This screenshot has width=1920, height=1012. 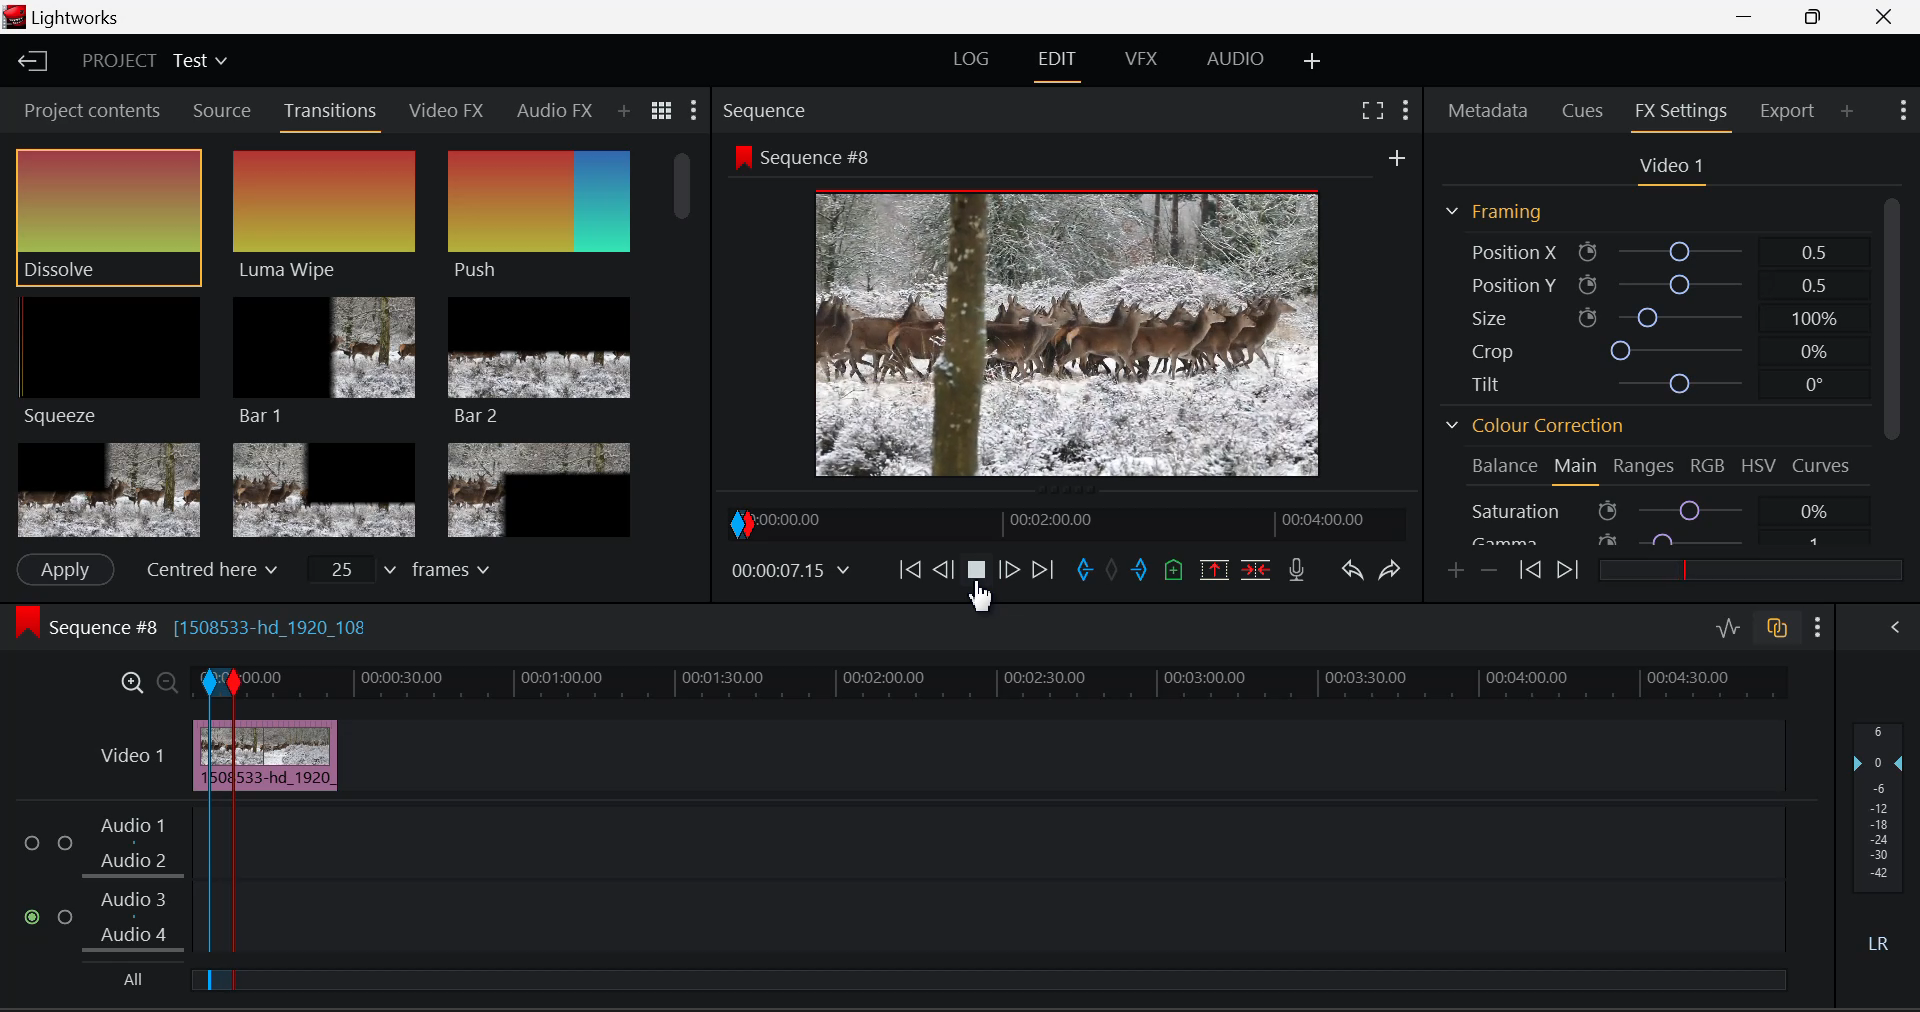 What do you see at coordinates (1823, 466) in the screenshot?
I see `Curves` at bounding box center [1823, 466].